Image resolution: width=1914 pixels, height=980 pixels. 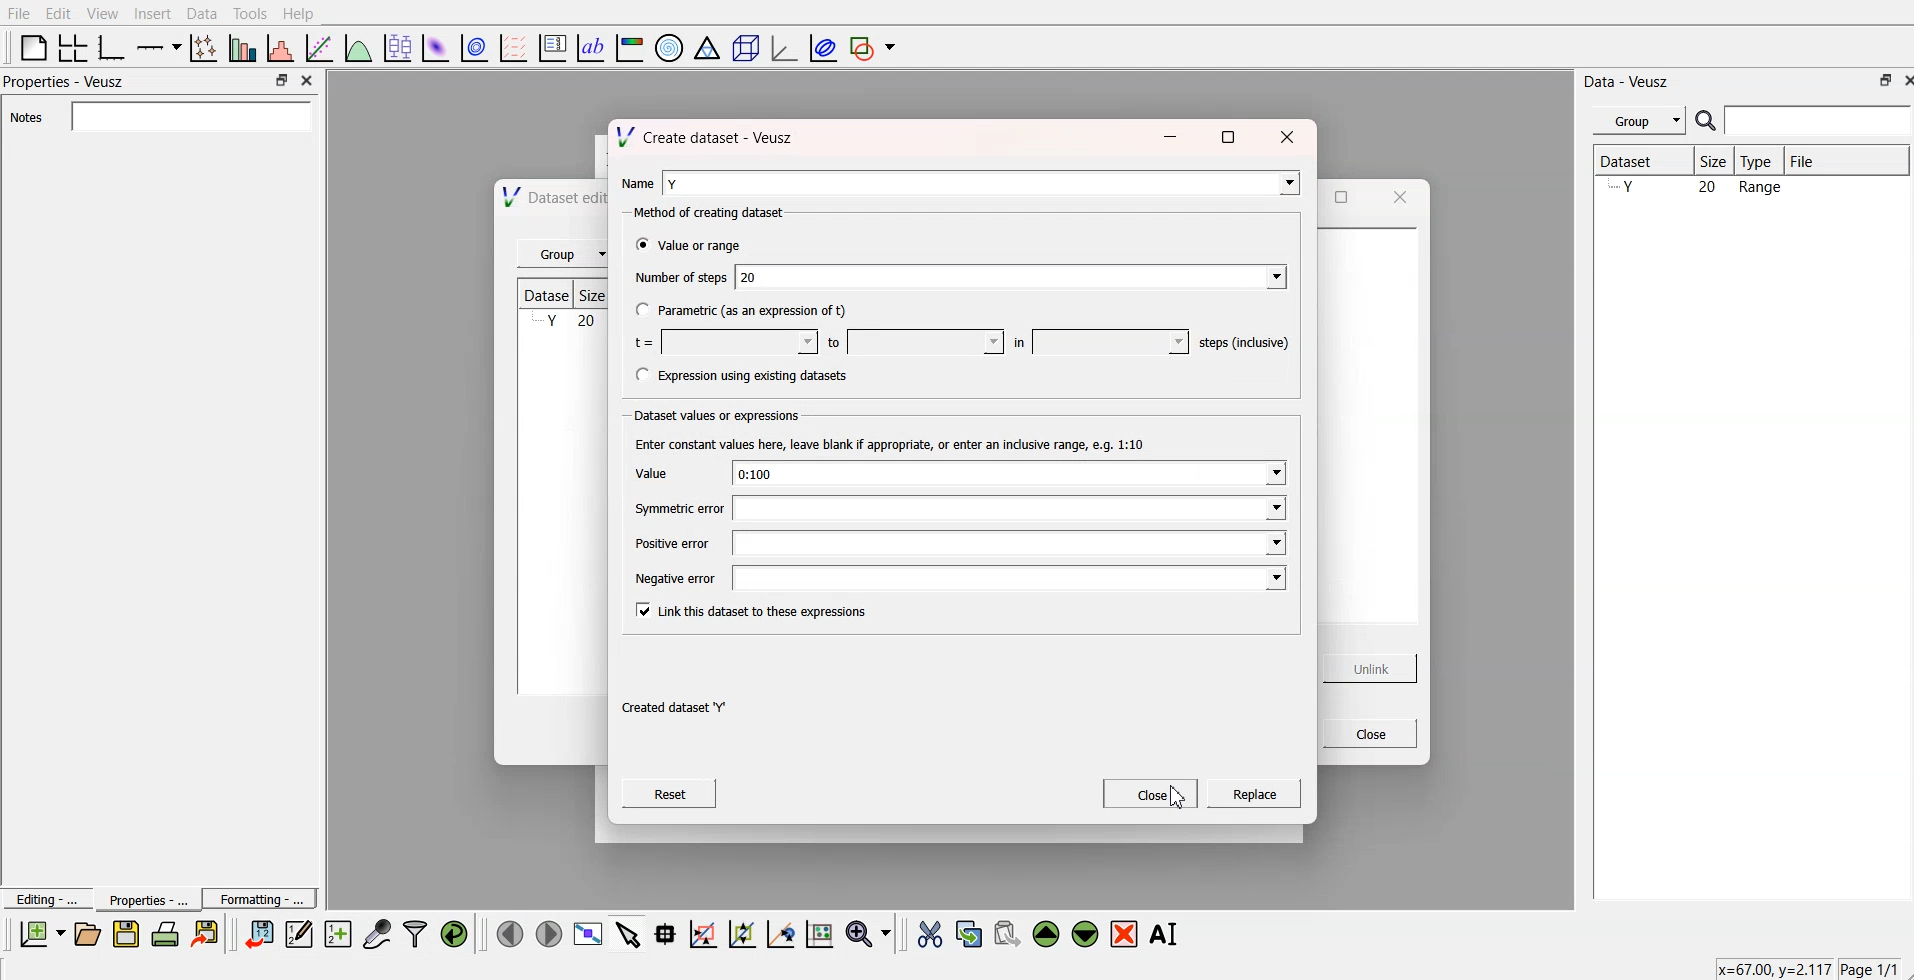 What do you see at coordinates (1230, 136) in the screenshot?
I see `maximize` at bounding box center [1230, 136].